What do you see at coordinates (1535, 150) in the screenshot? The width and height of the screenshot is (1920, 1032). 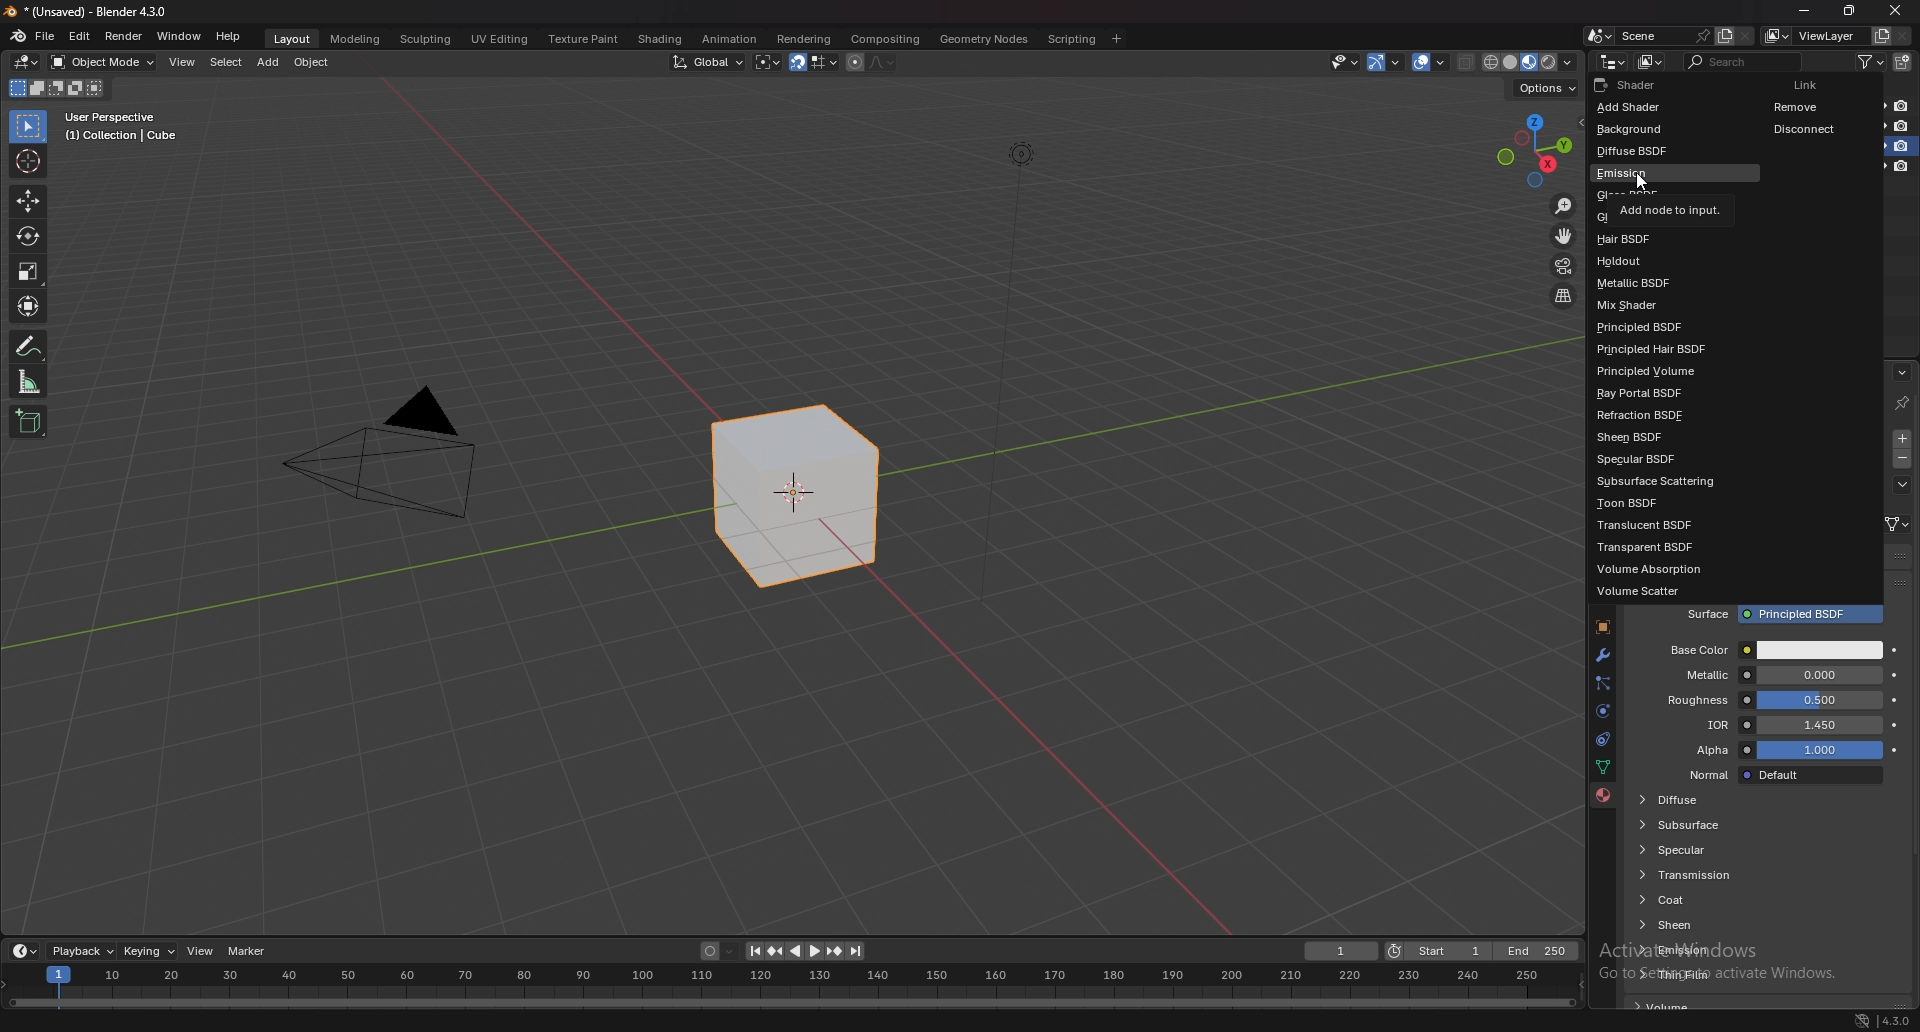 I see `preset viewpoint` at bounding box center [1535, 150].